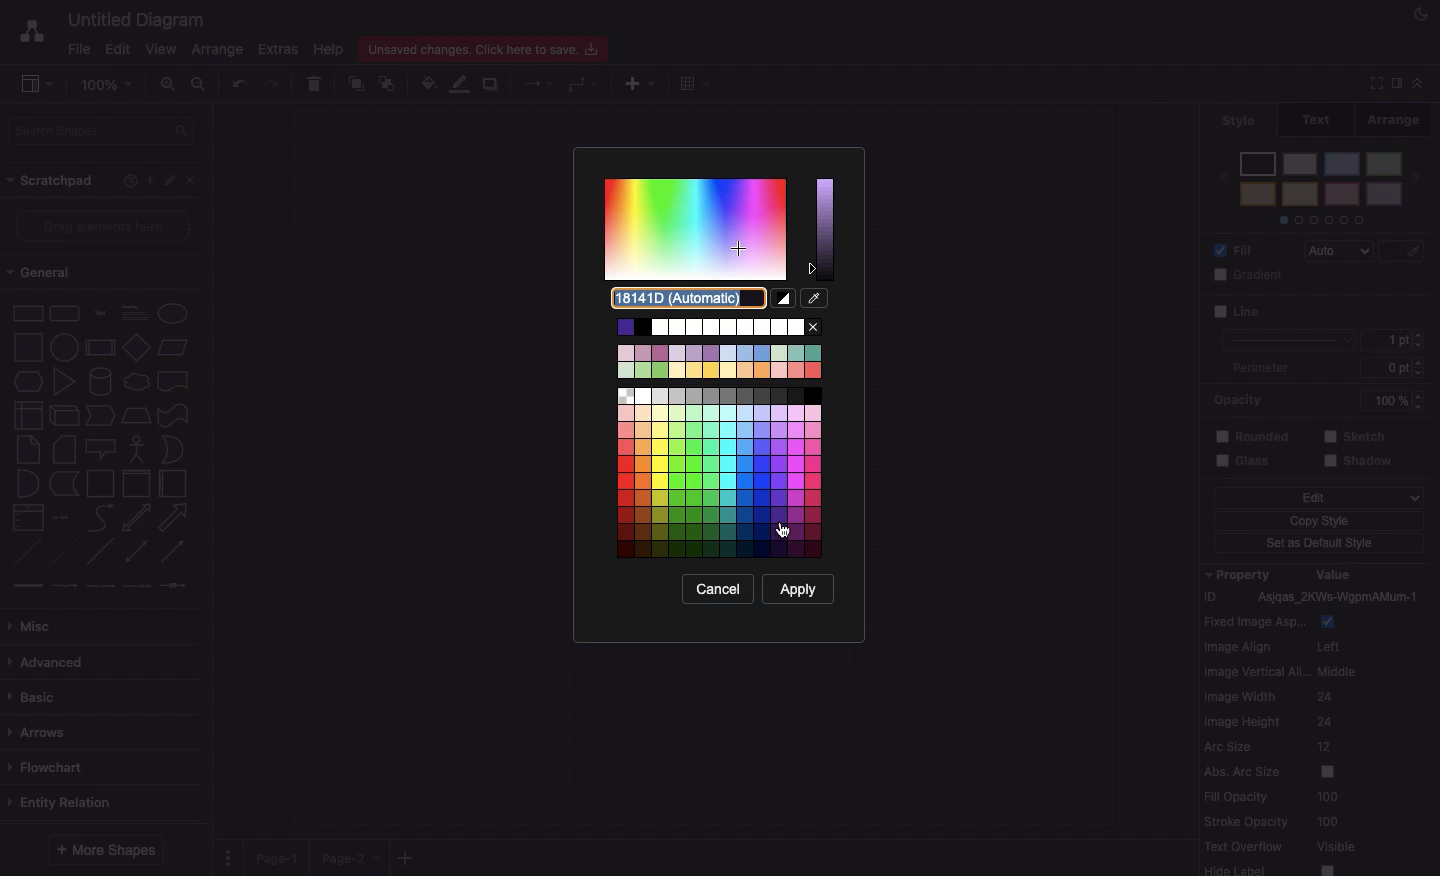 This screenshot has width=1440, height=876. I want to click on Basic, so click(37, 692).